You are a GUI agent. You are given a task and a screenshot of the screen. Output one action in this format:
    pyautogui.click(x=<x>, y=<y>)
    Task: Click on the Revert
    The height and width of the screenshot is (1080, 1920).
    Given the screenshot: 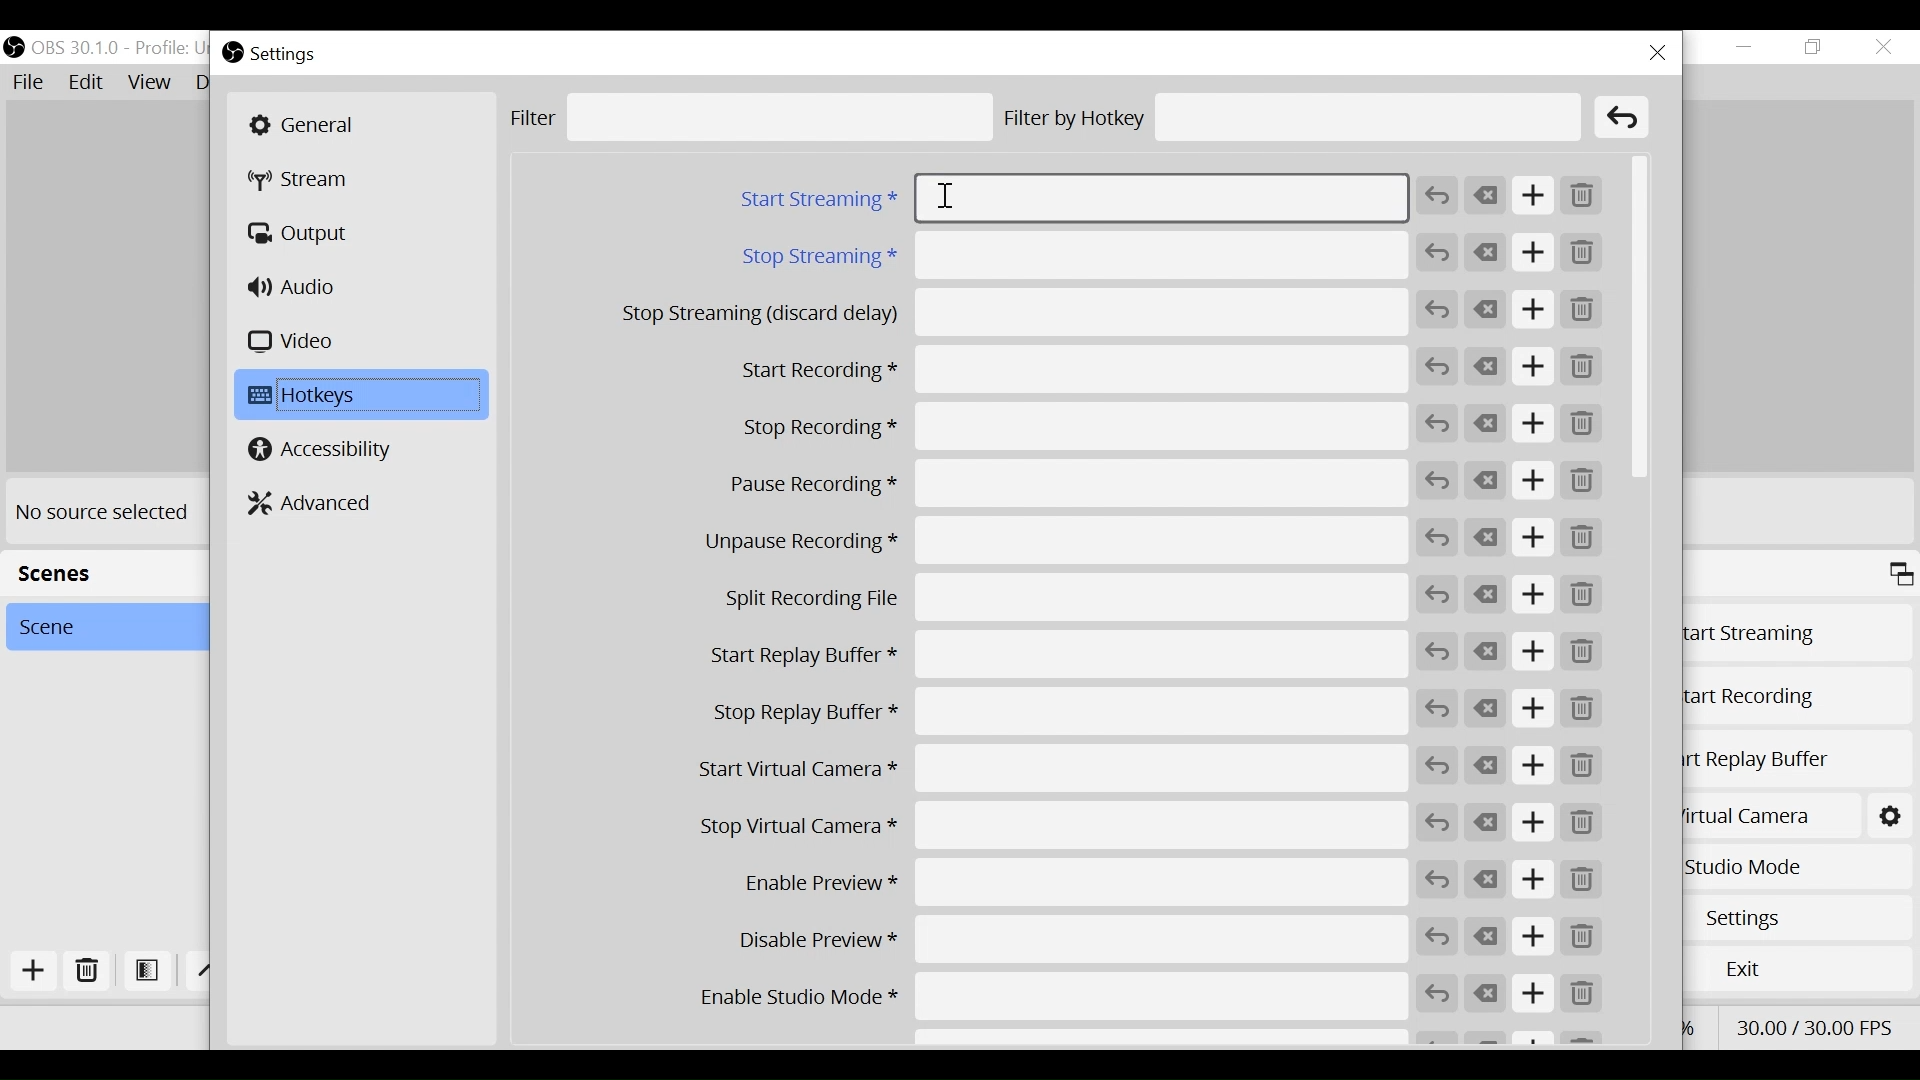 What is the action you would take?
    pyautogui.click(x=1438, y=482)
    